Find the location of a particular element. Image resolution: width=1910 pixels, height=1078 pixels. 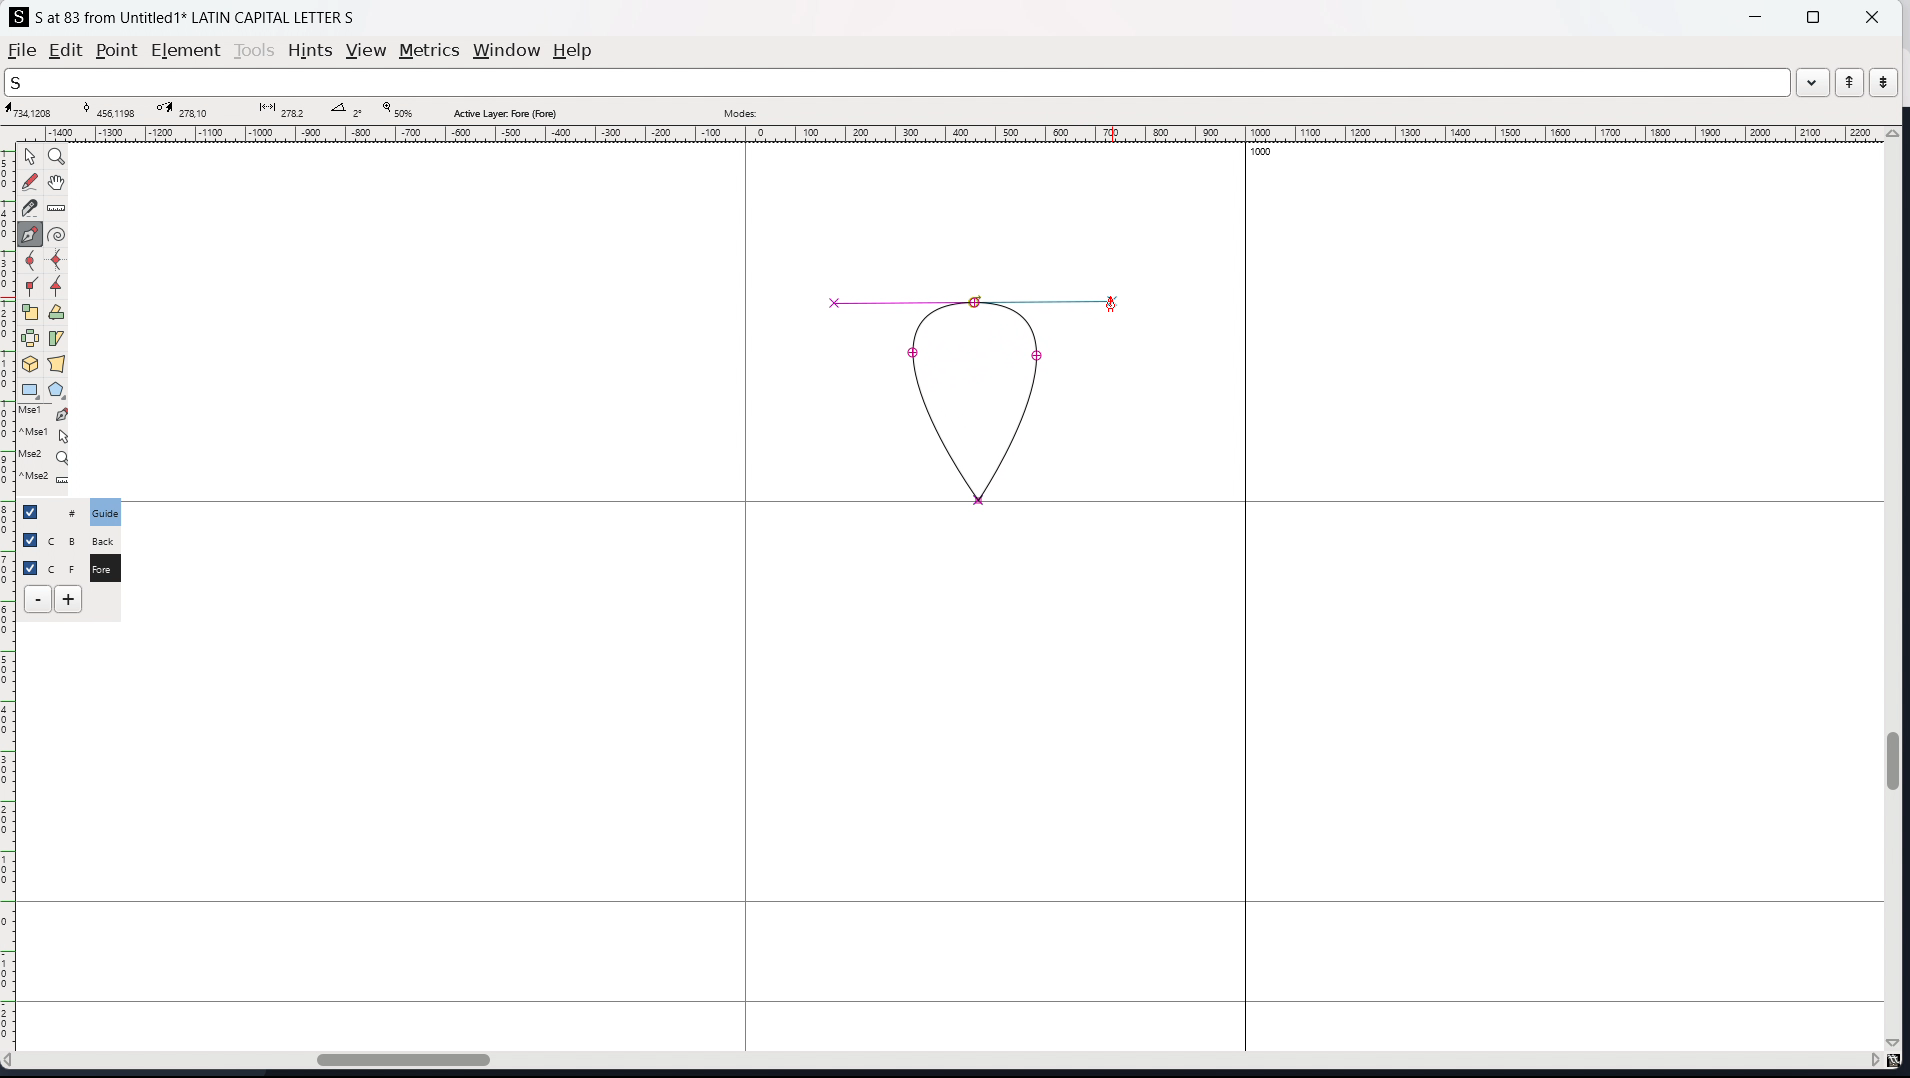

flip the selection is located at coordinates (30, 339).